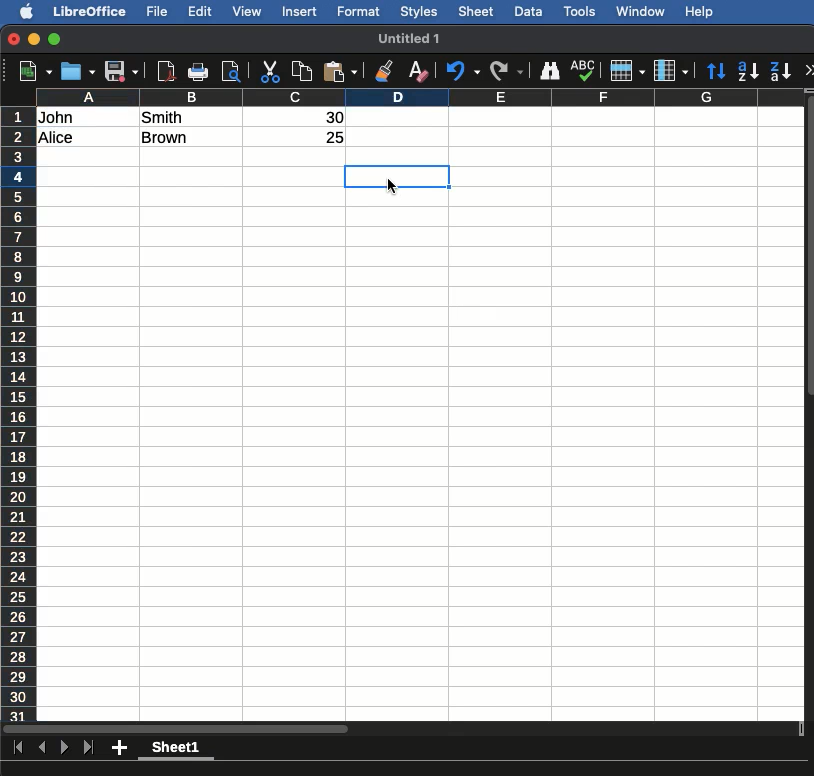  Describe the element at coordinates (34, 38) in the screenshot. I see `Minimize` at that location.